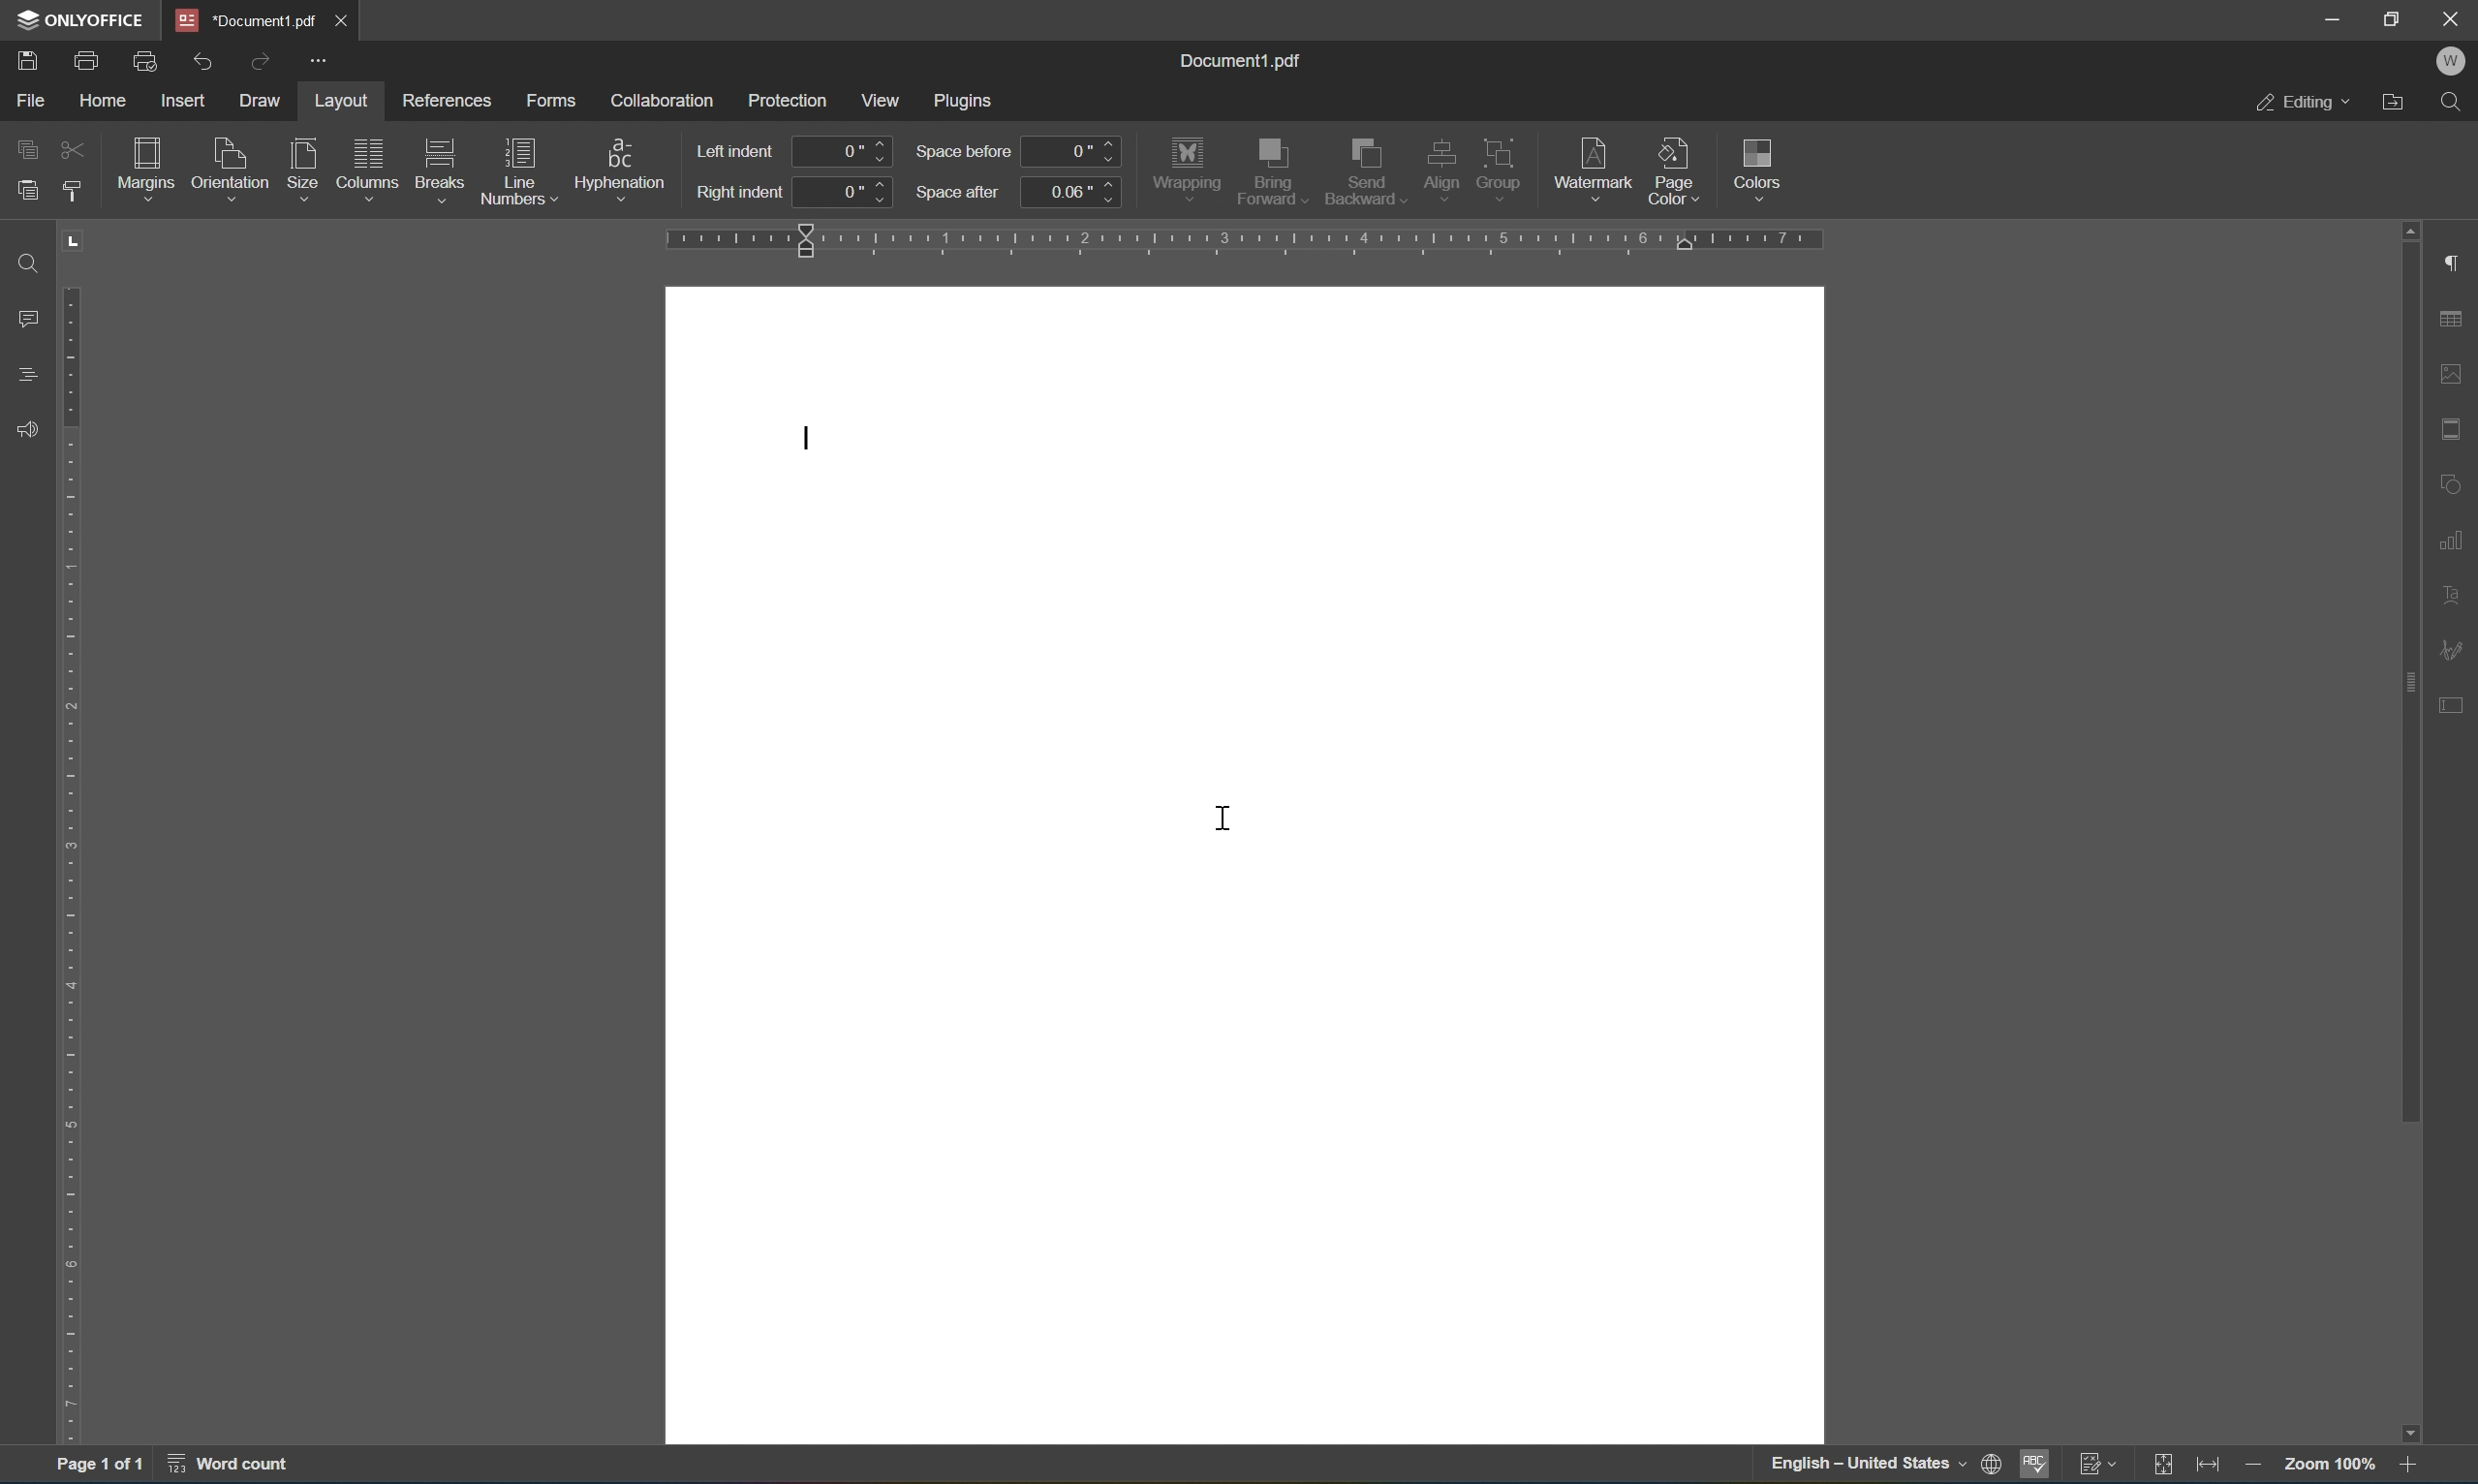 Image resolution: width=2478 pixels, height=1484 pixels. I want to click on undo, so click(208, 57).